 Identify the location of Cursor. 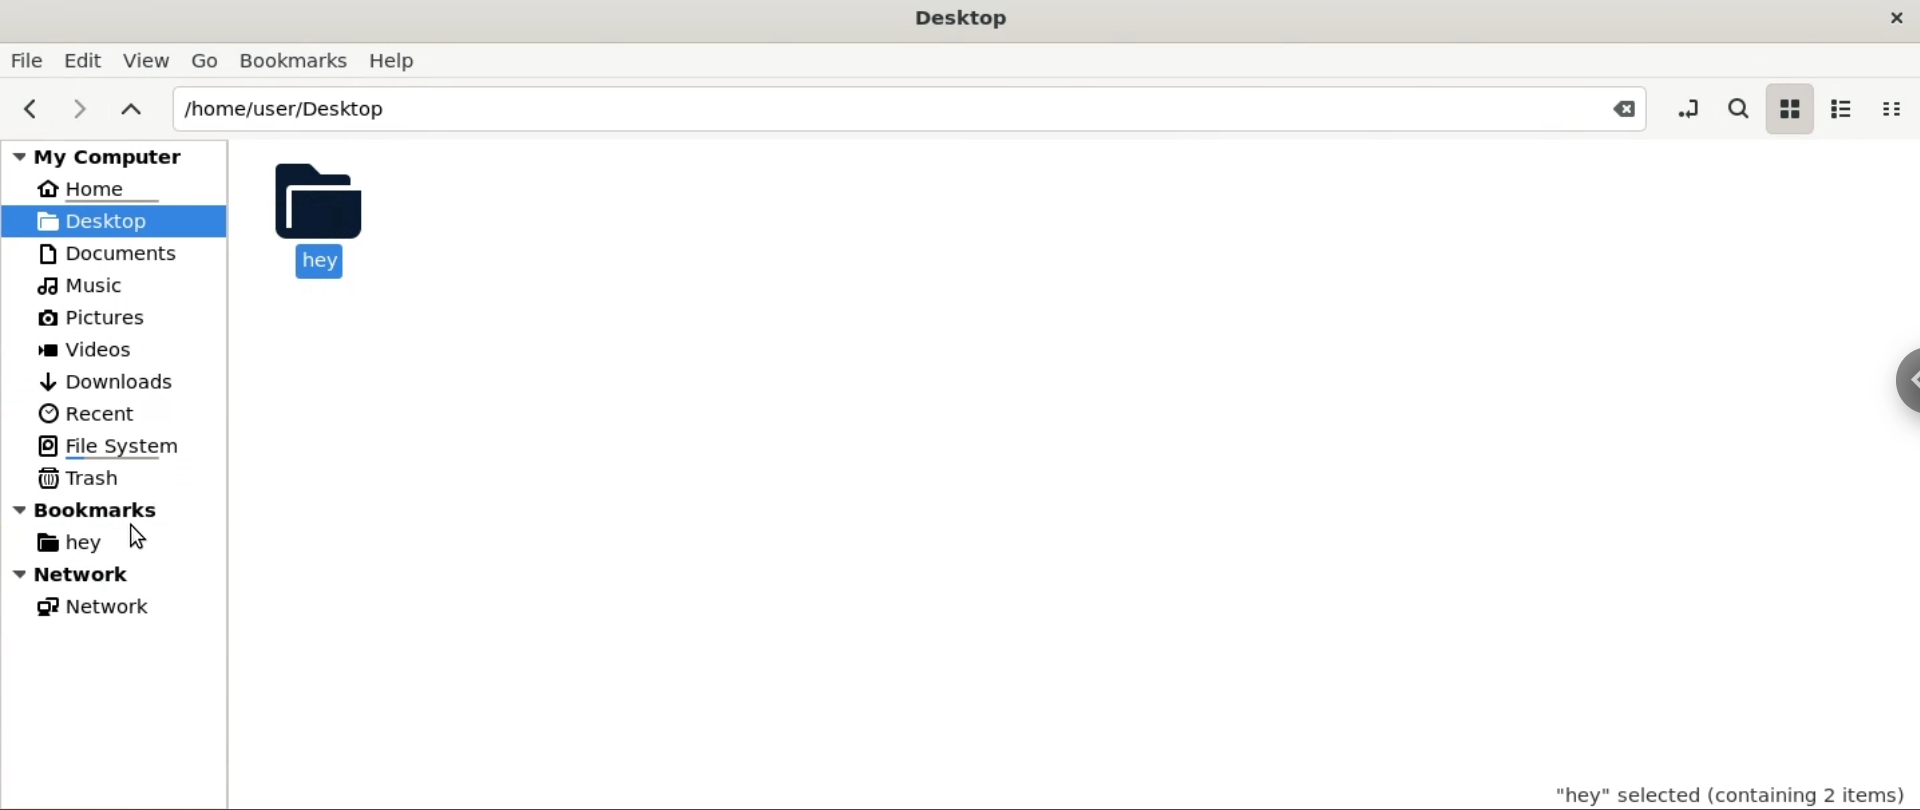
(134, 539).